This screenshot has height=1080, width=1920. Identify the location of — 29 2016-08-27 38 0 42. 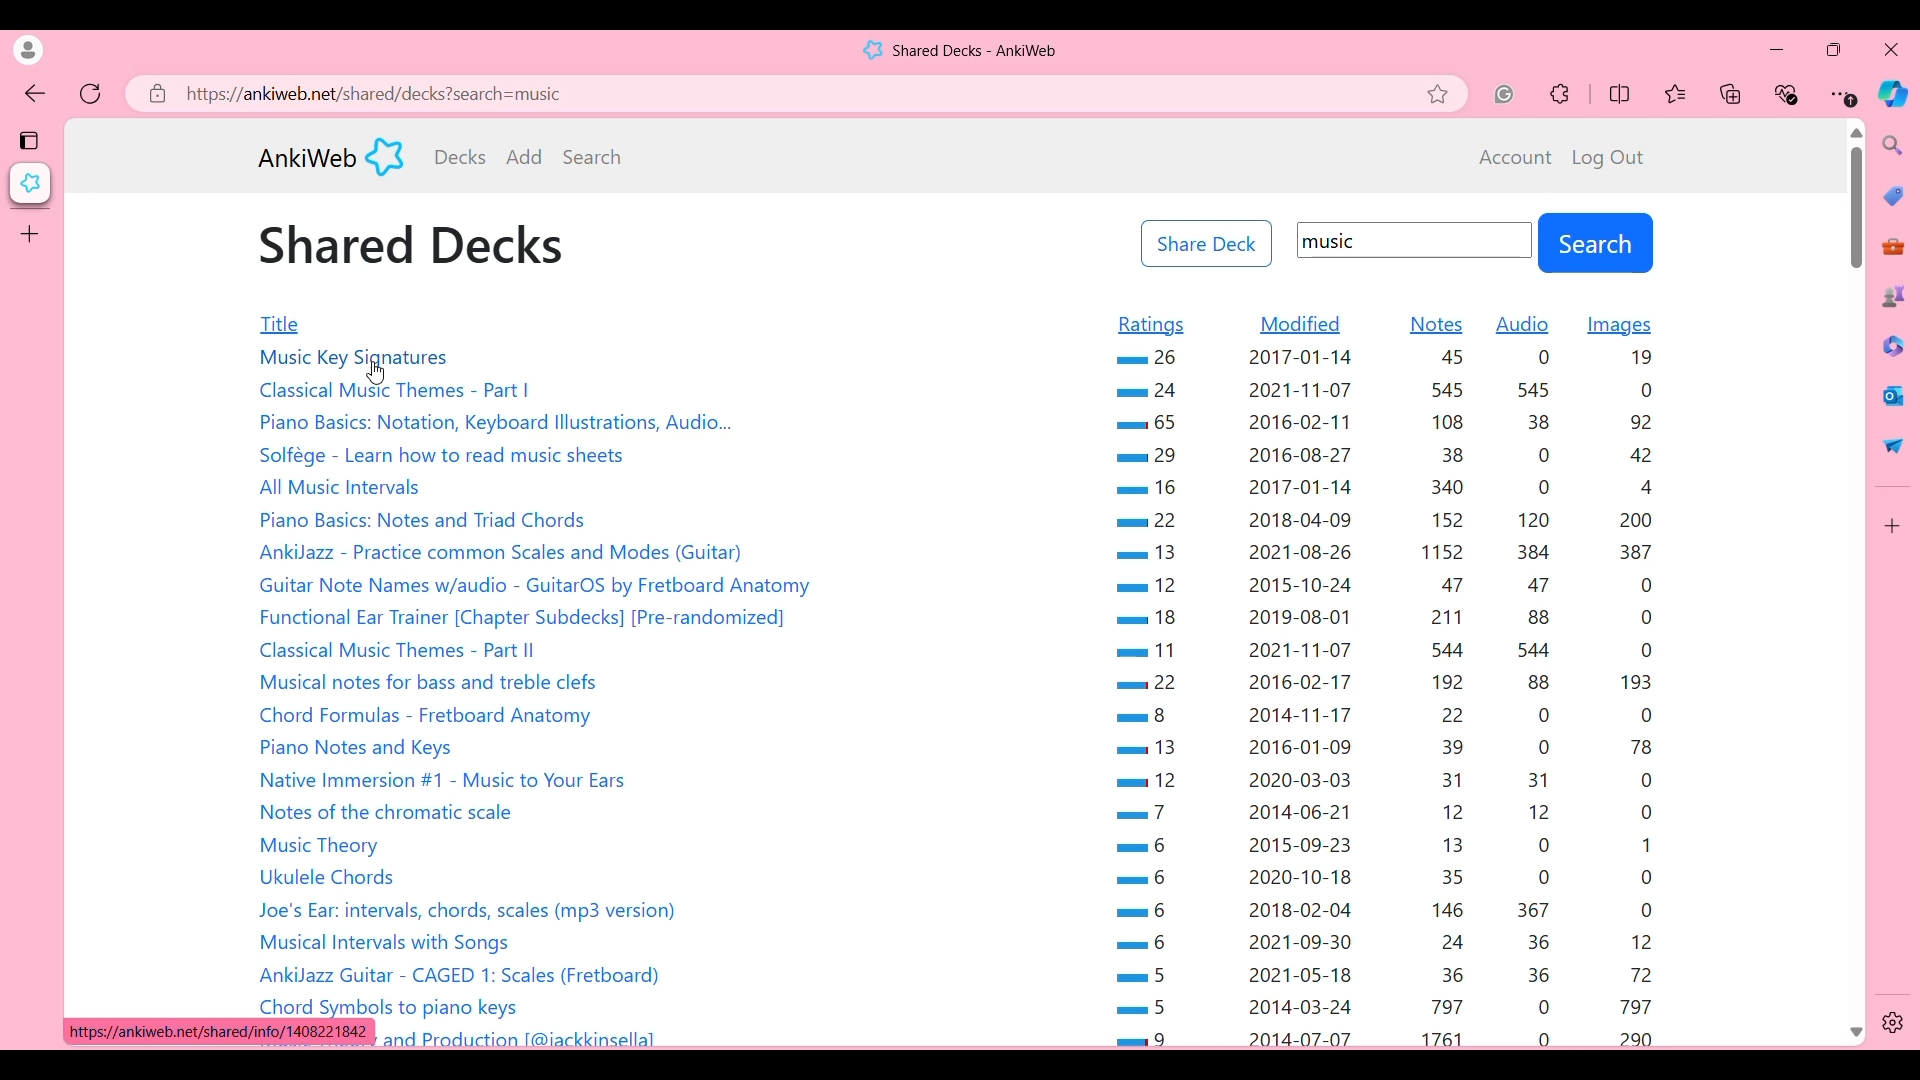
(1384, 454).